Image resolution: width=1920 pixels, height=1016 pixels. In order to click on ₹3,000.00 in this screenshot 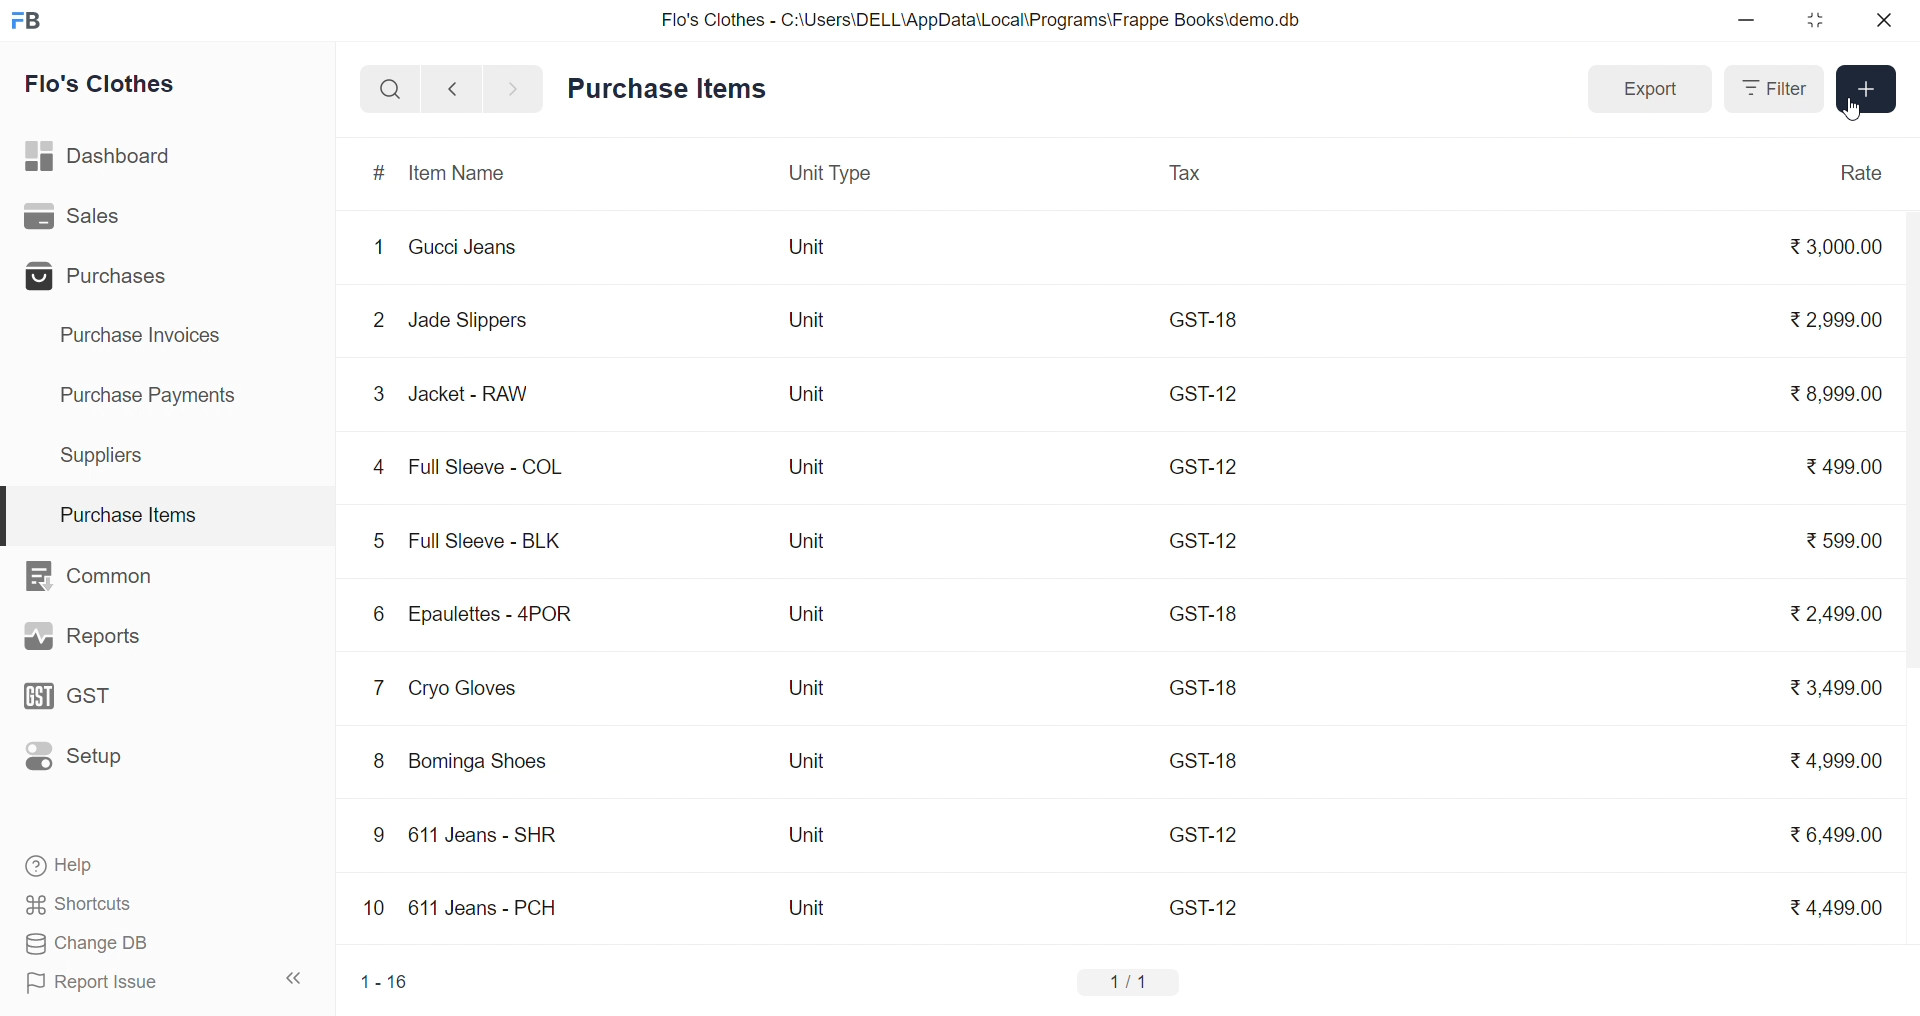, I will do `click(1831, 247)`.